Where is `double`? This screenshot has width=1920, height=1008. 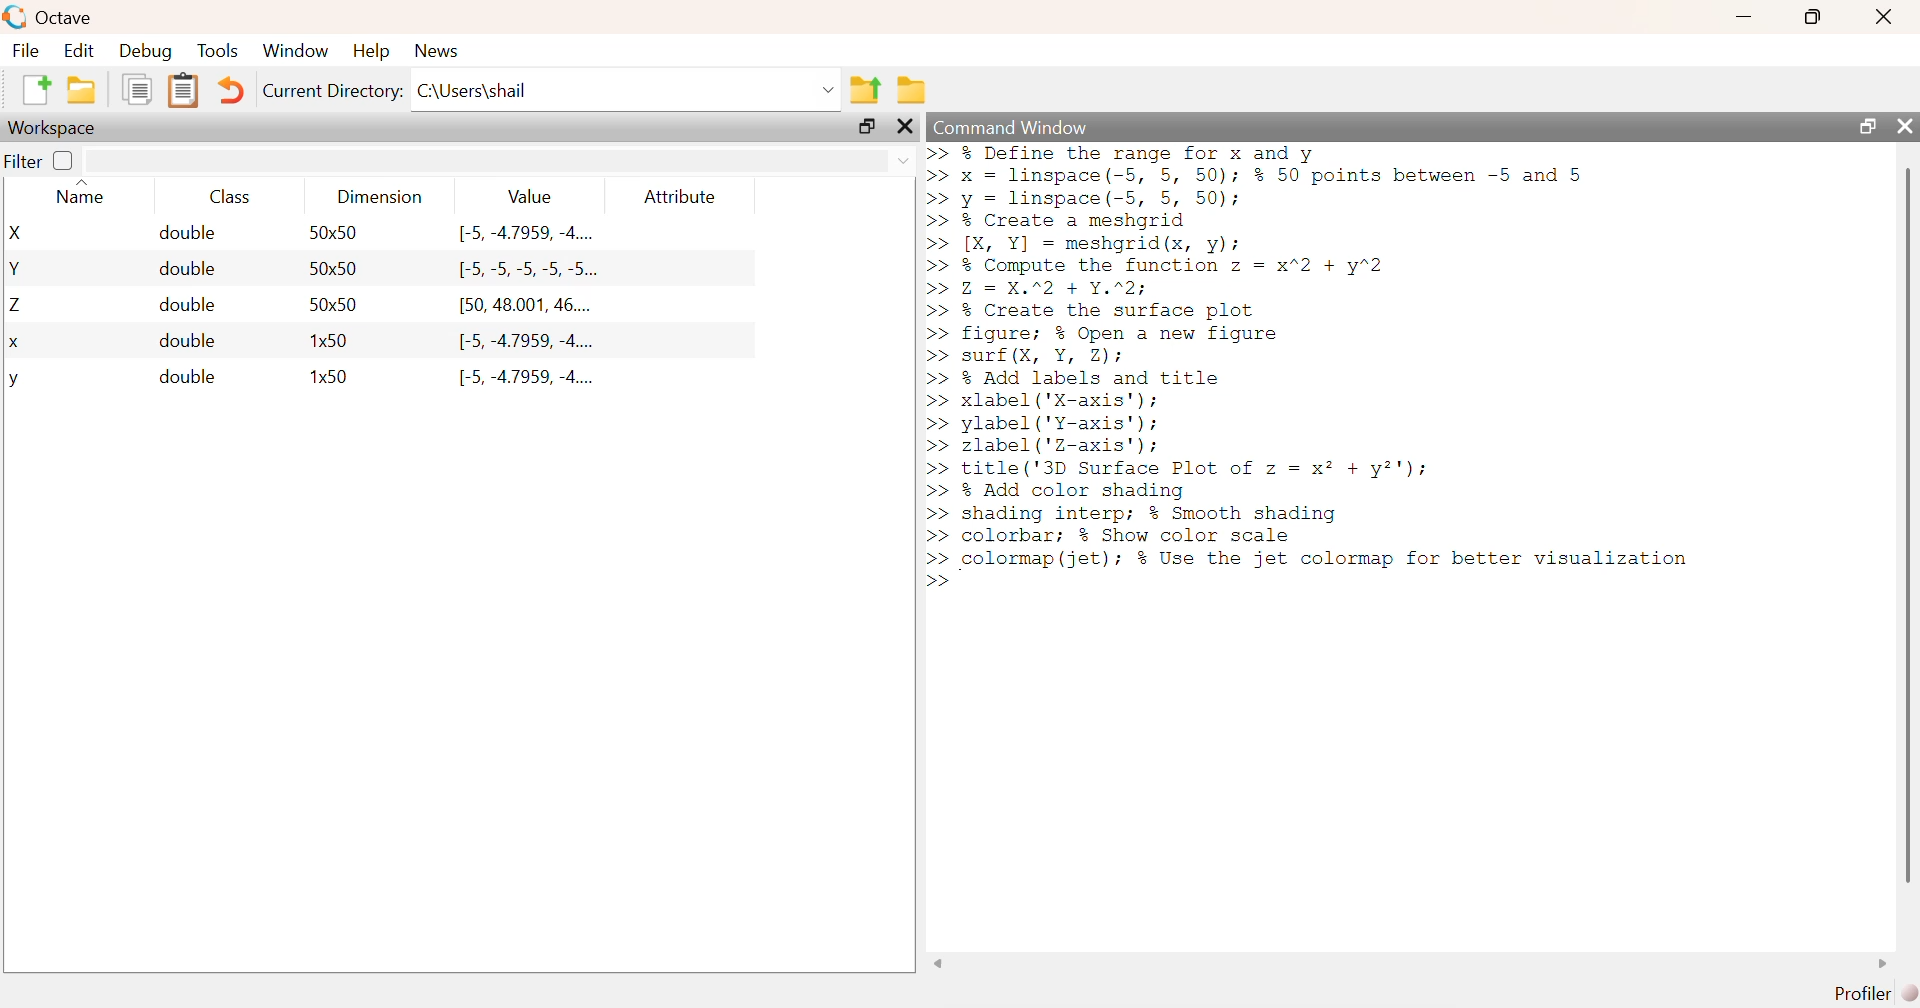 double is located at coordinates (187, 340).